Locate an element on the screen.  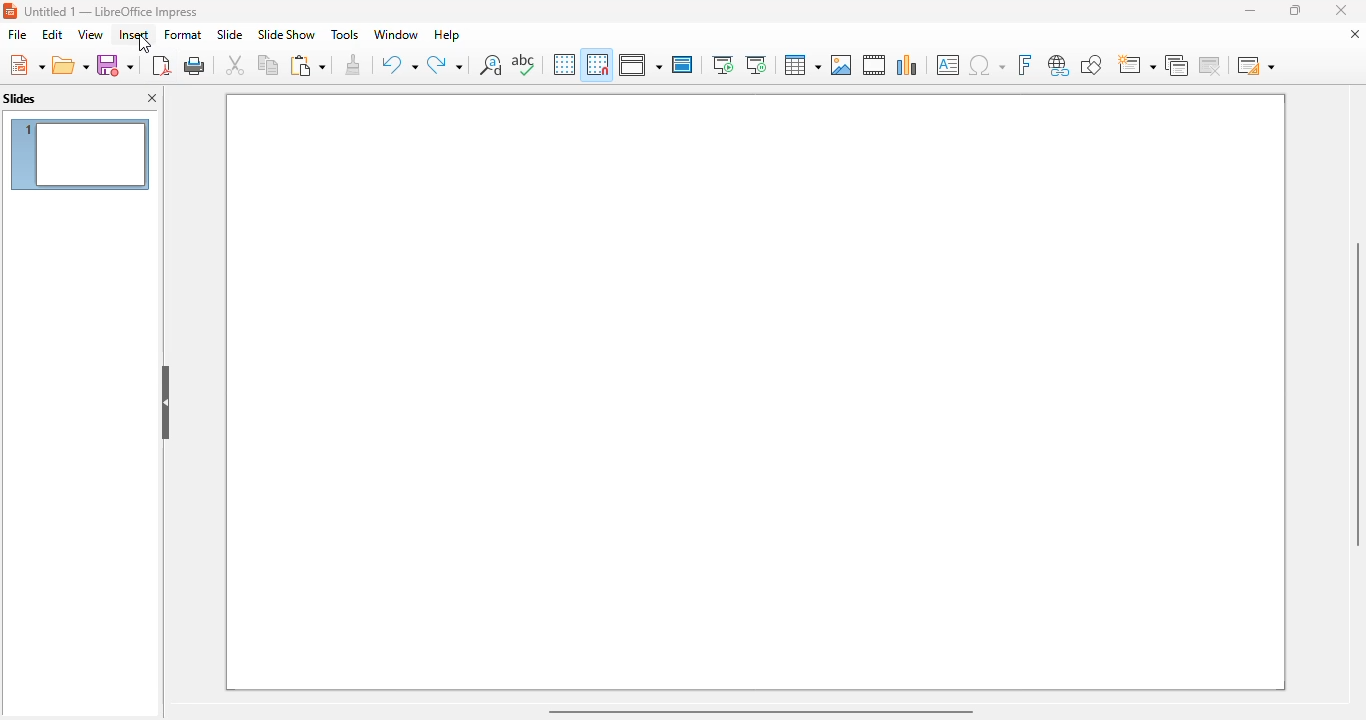
display views is located at coordinates (640, 65).